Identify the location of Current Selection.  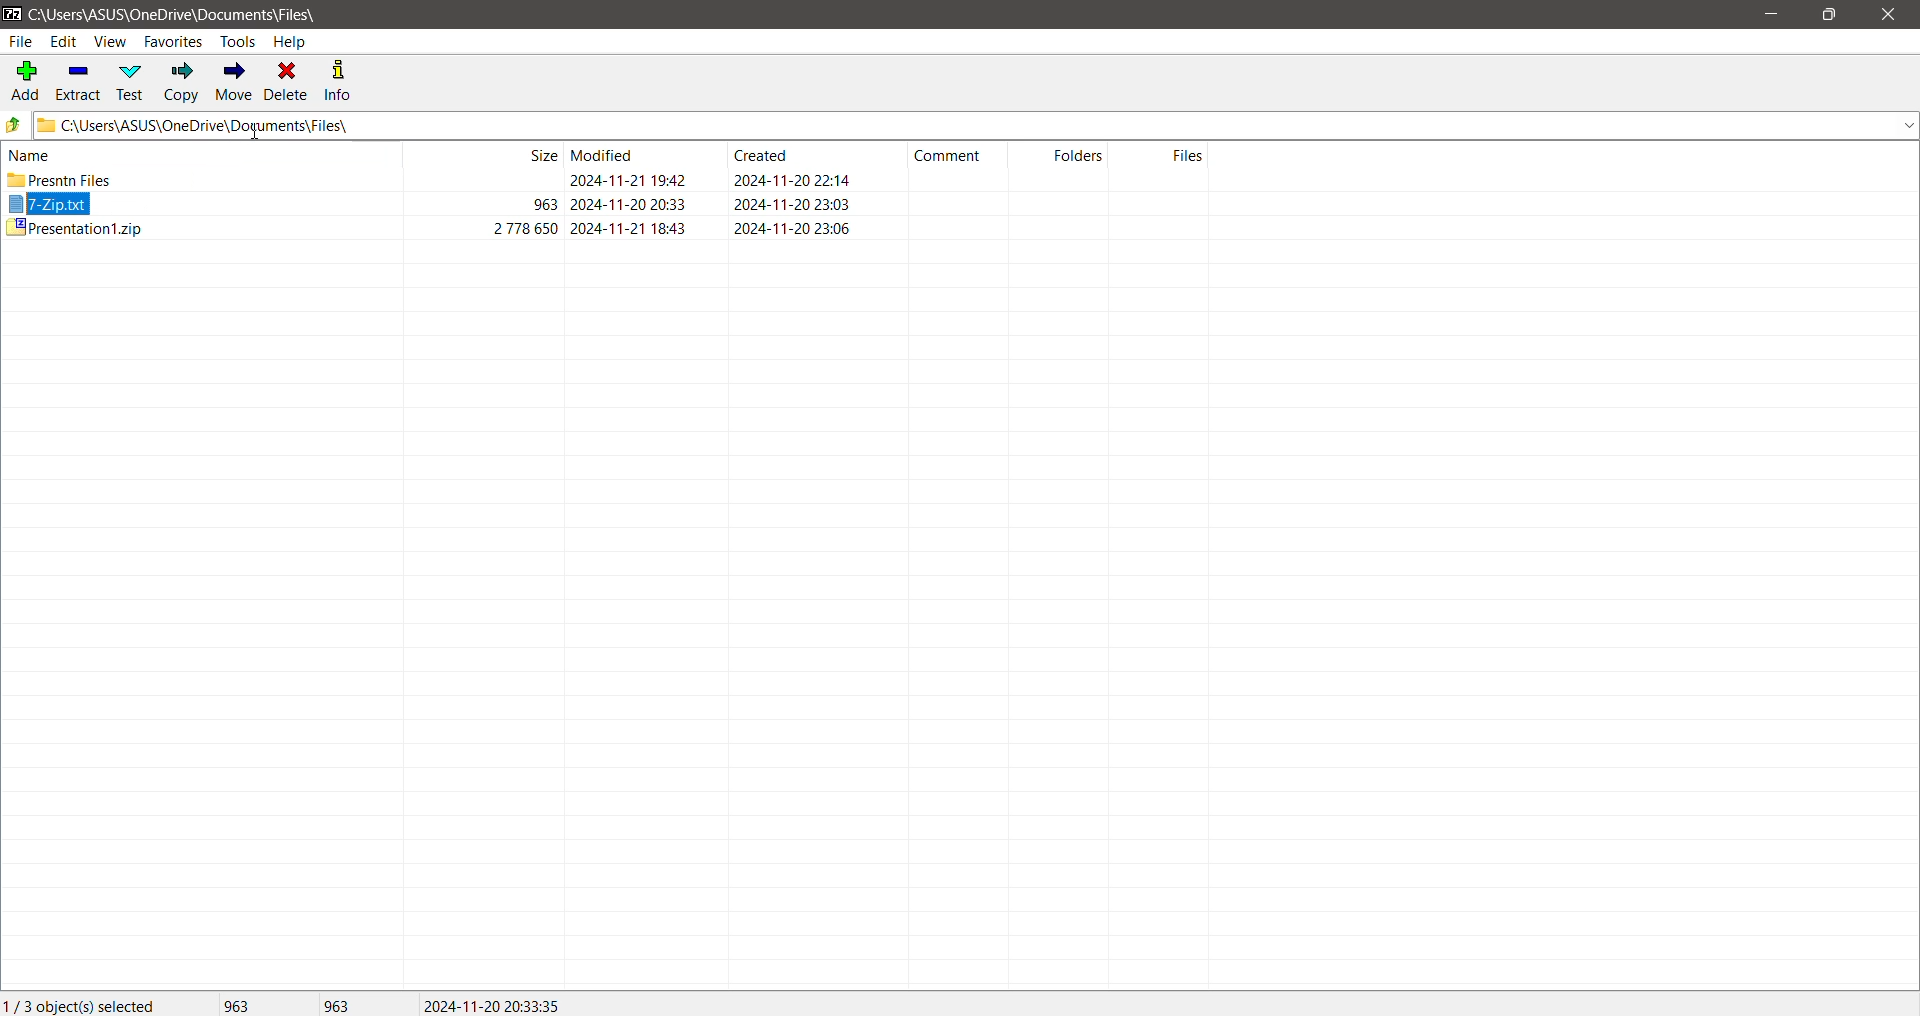
(83, 1004).